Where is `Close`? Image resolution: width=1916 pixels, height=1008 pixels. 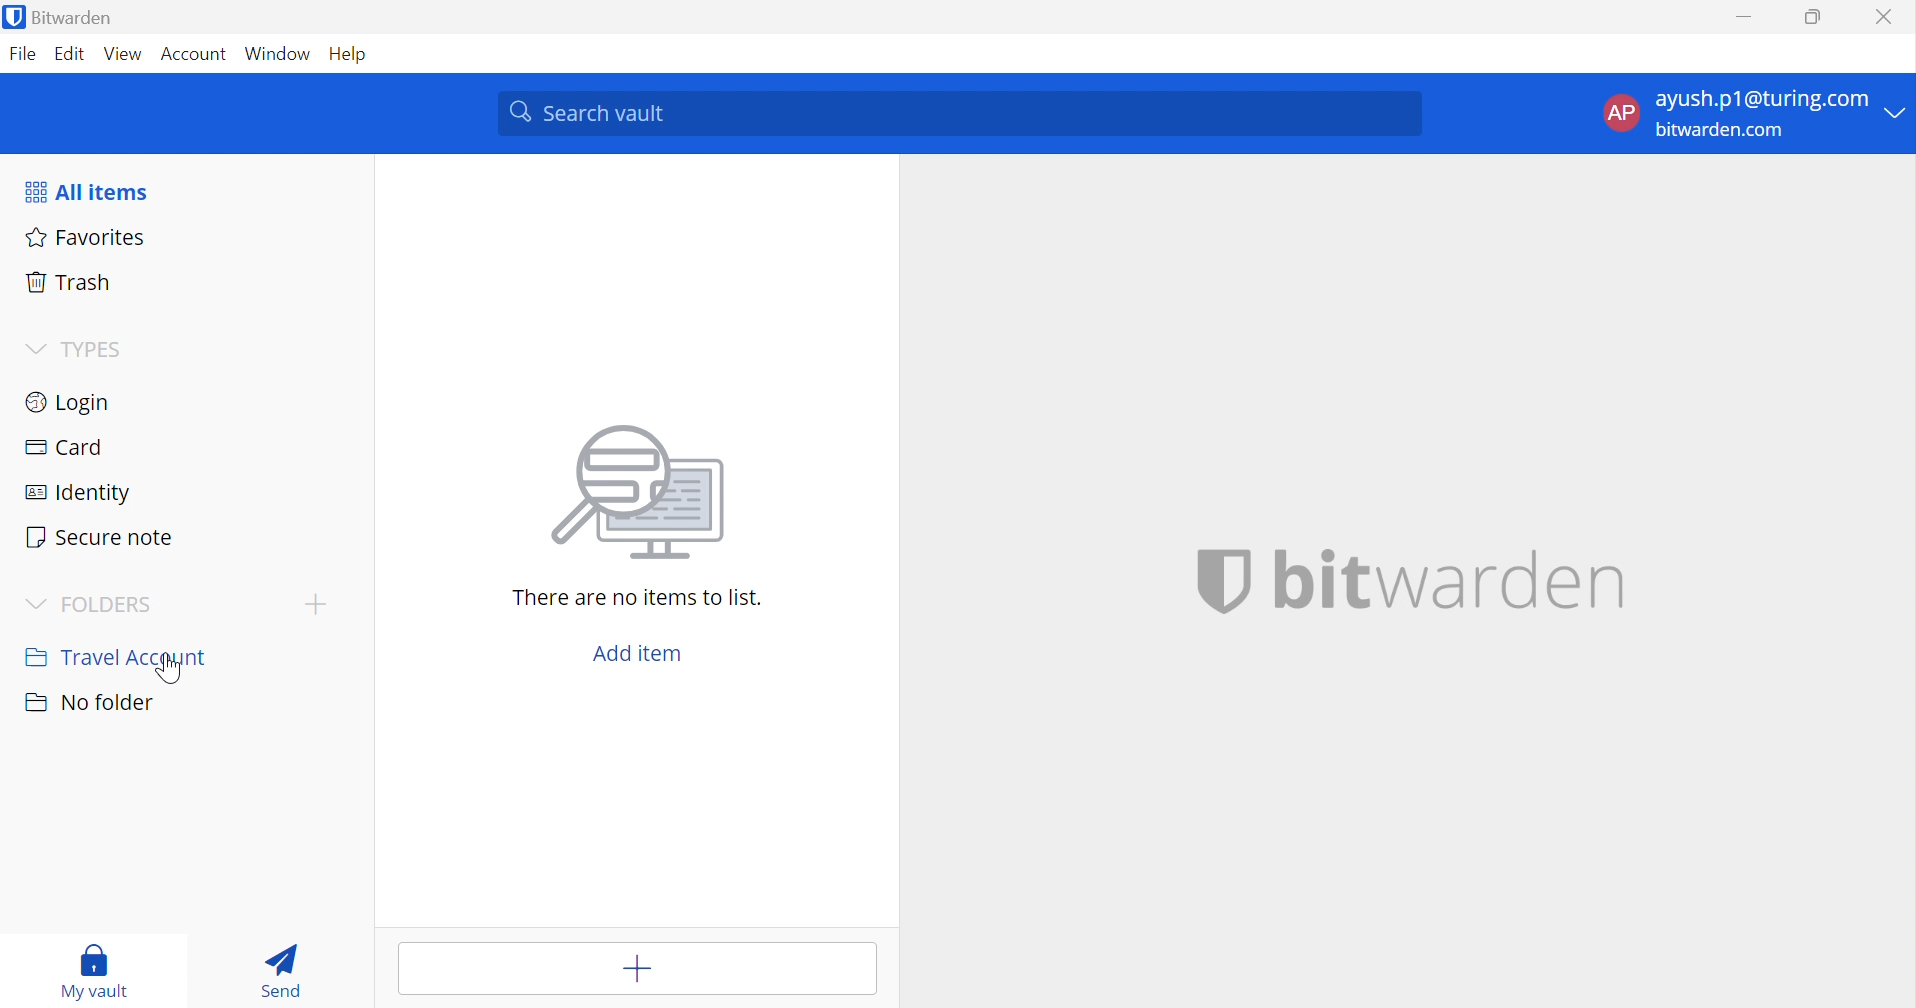 Close is located at coordinates (1884, 16).